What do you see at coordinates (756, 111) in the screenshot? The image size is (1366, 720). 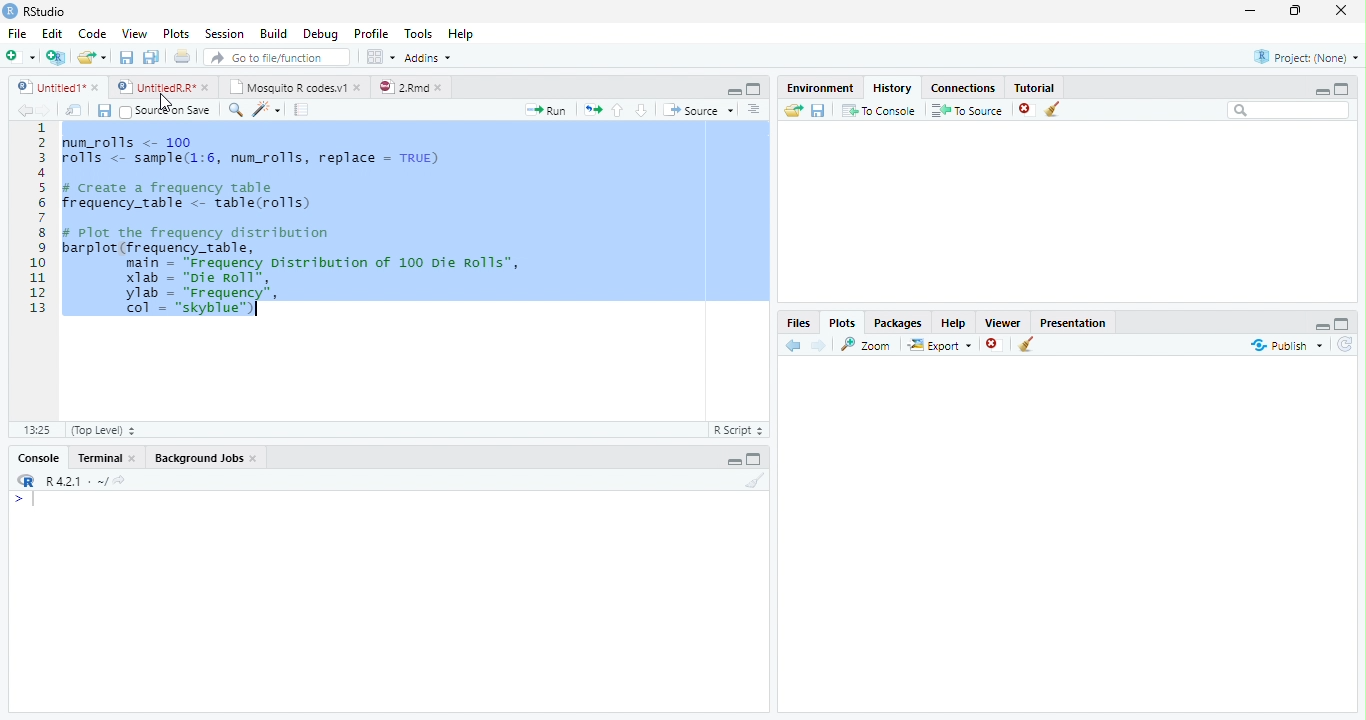 I see `List` at bounding box center [756, 111].